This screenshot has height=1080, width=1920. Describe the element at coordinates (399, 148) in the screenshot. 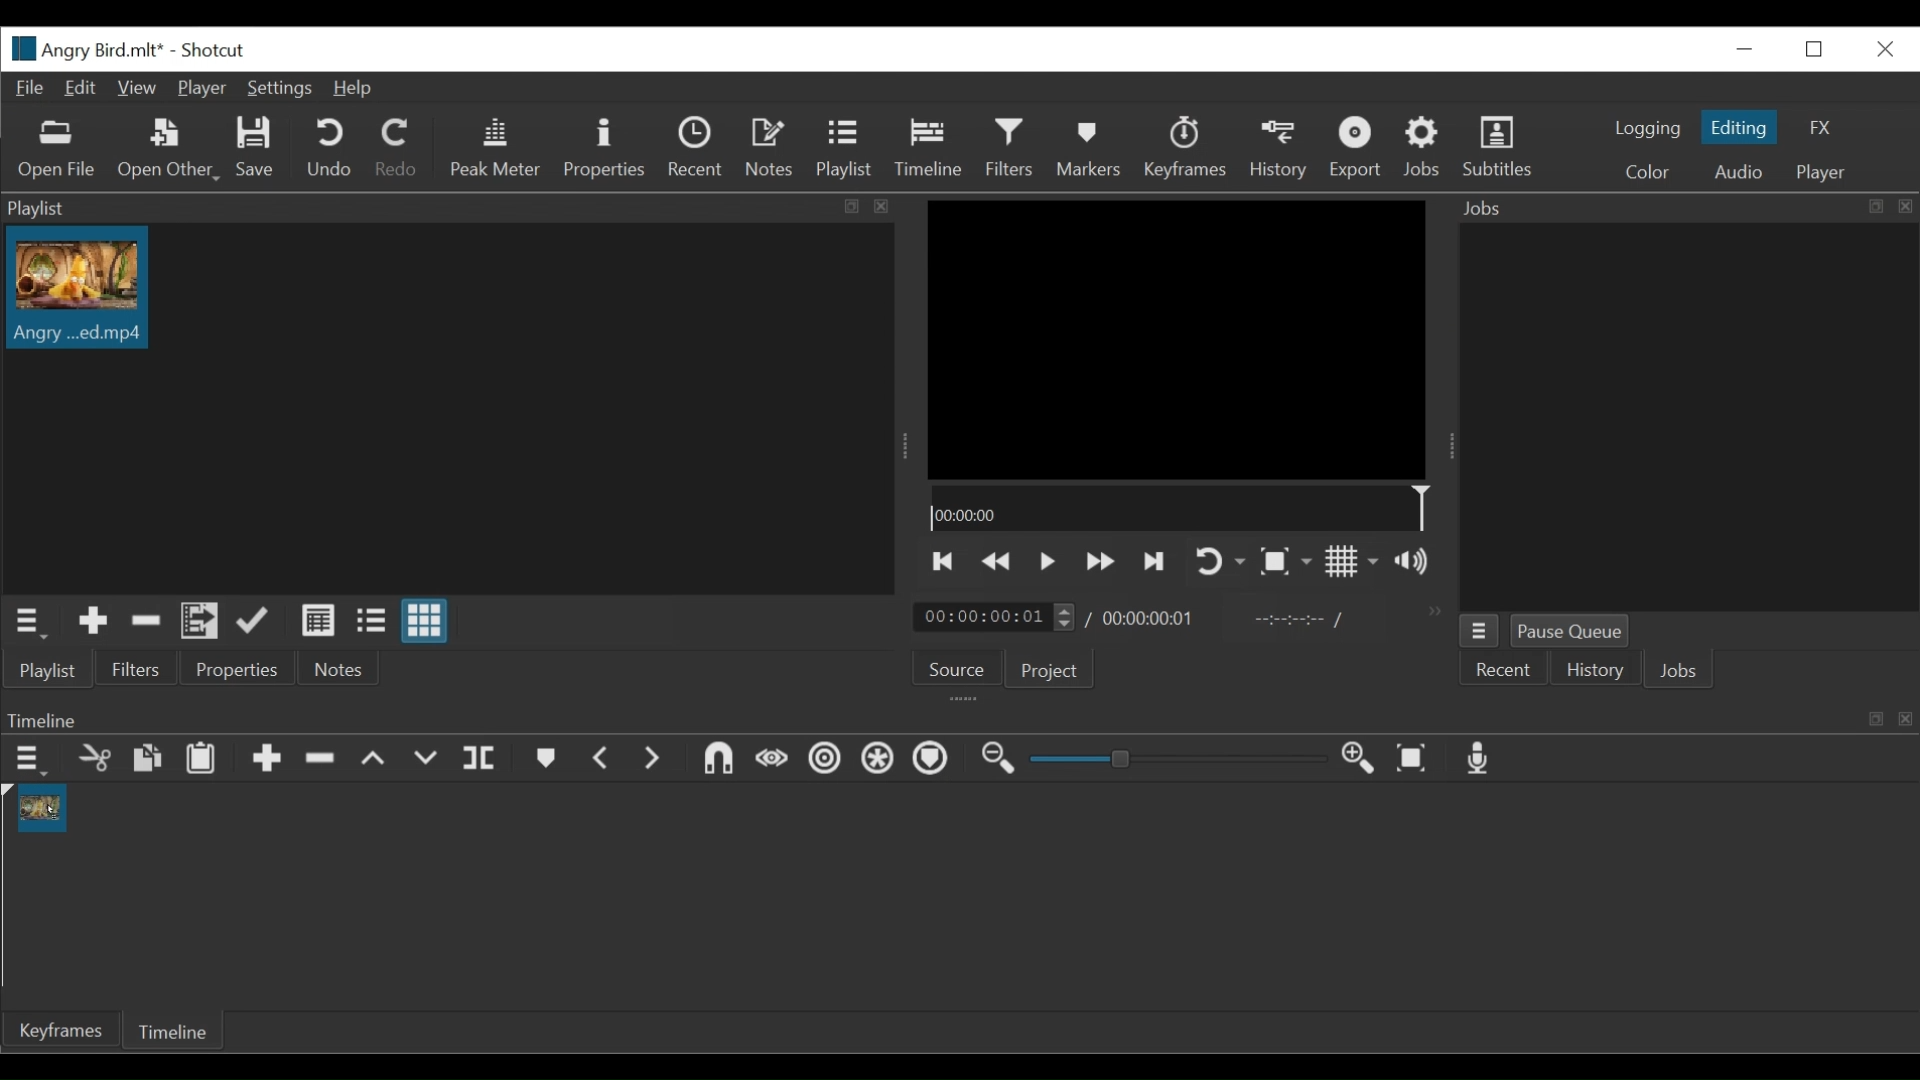

I see `Redo` at that location.